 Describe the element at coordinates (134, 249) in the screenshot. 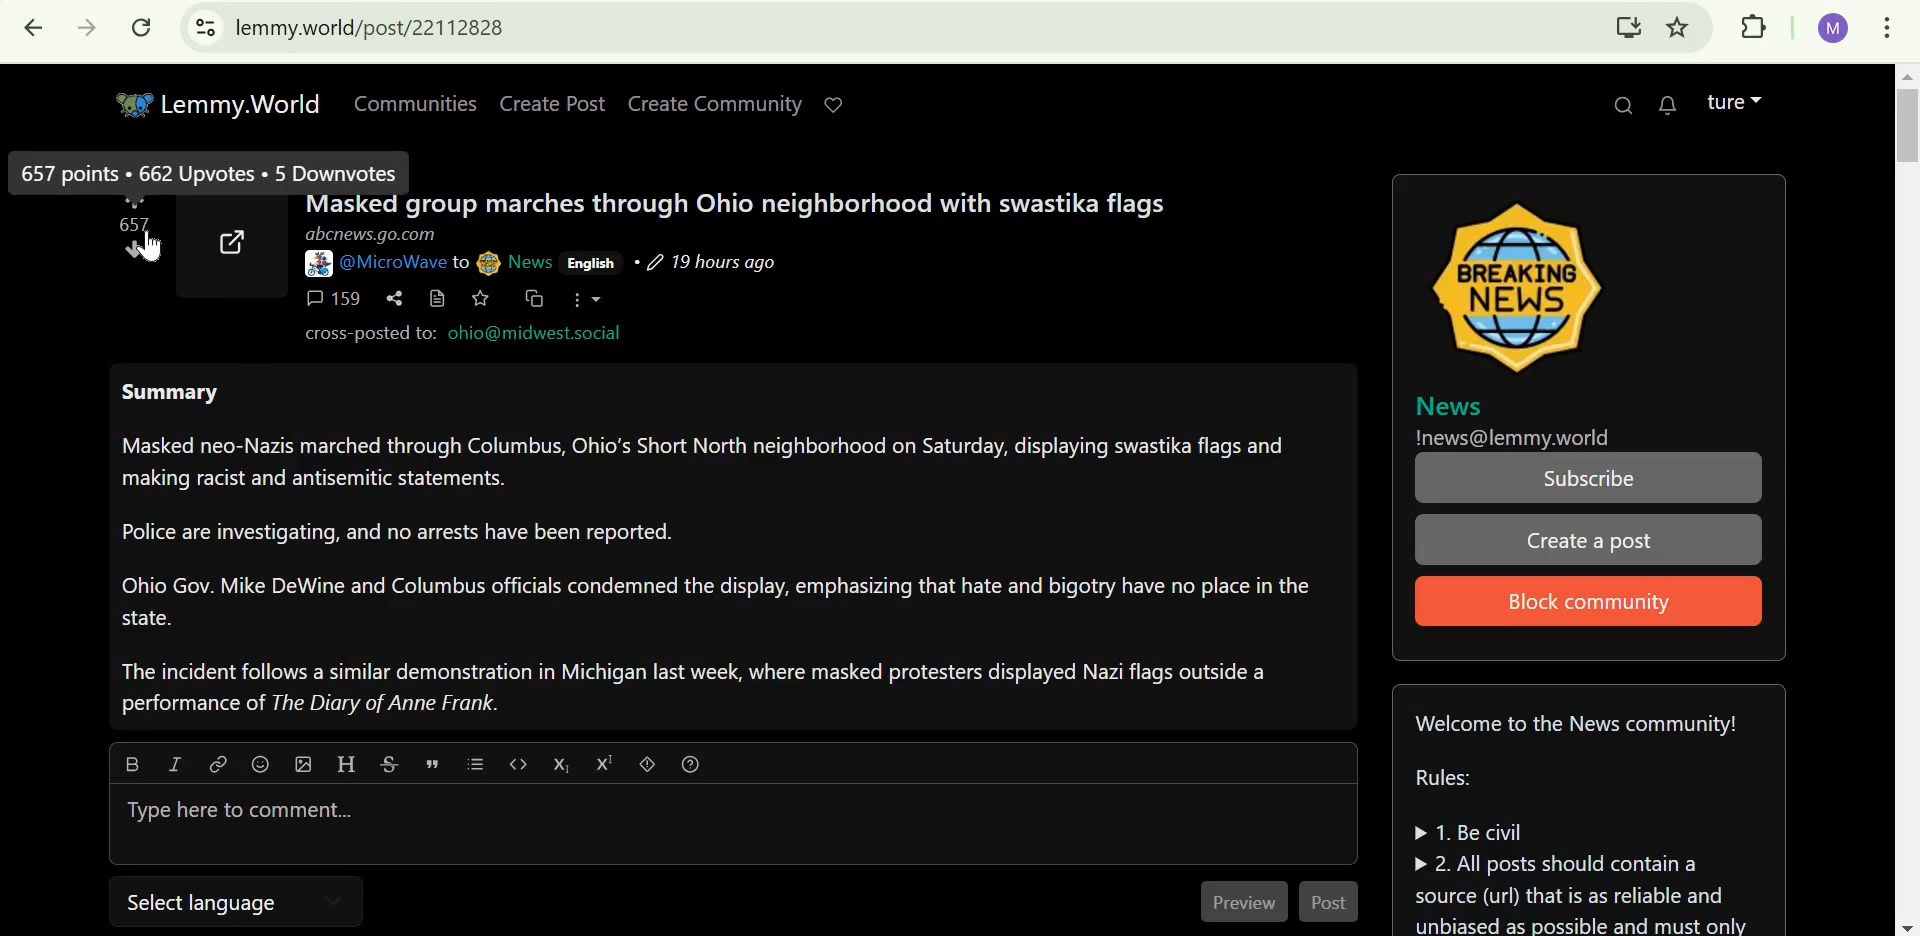

I see `downvote` at that location.